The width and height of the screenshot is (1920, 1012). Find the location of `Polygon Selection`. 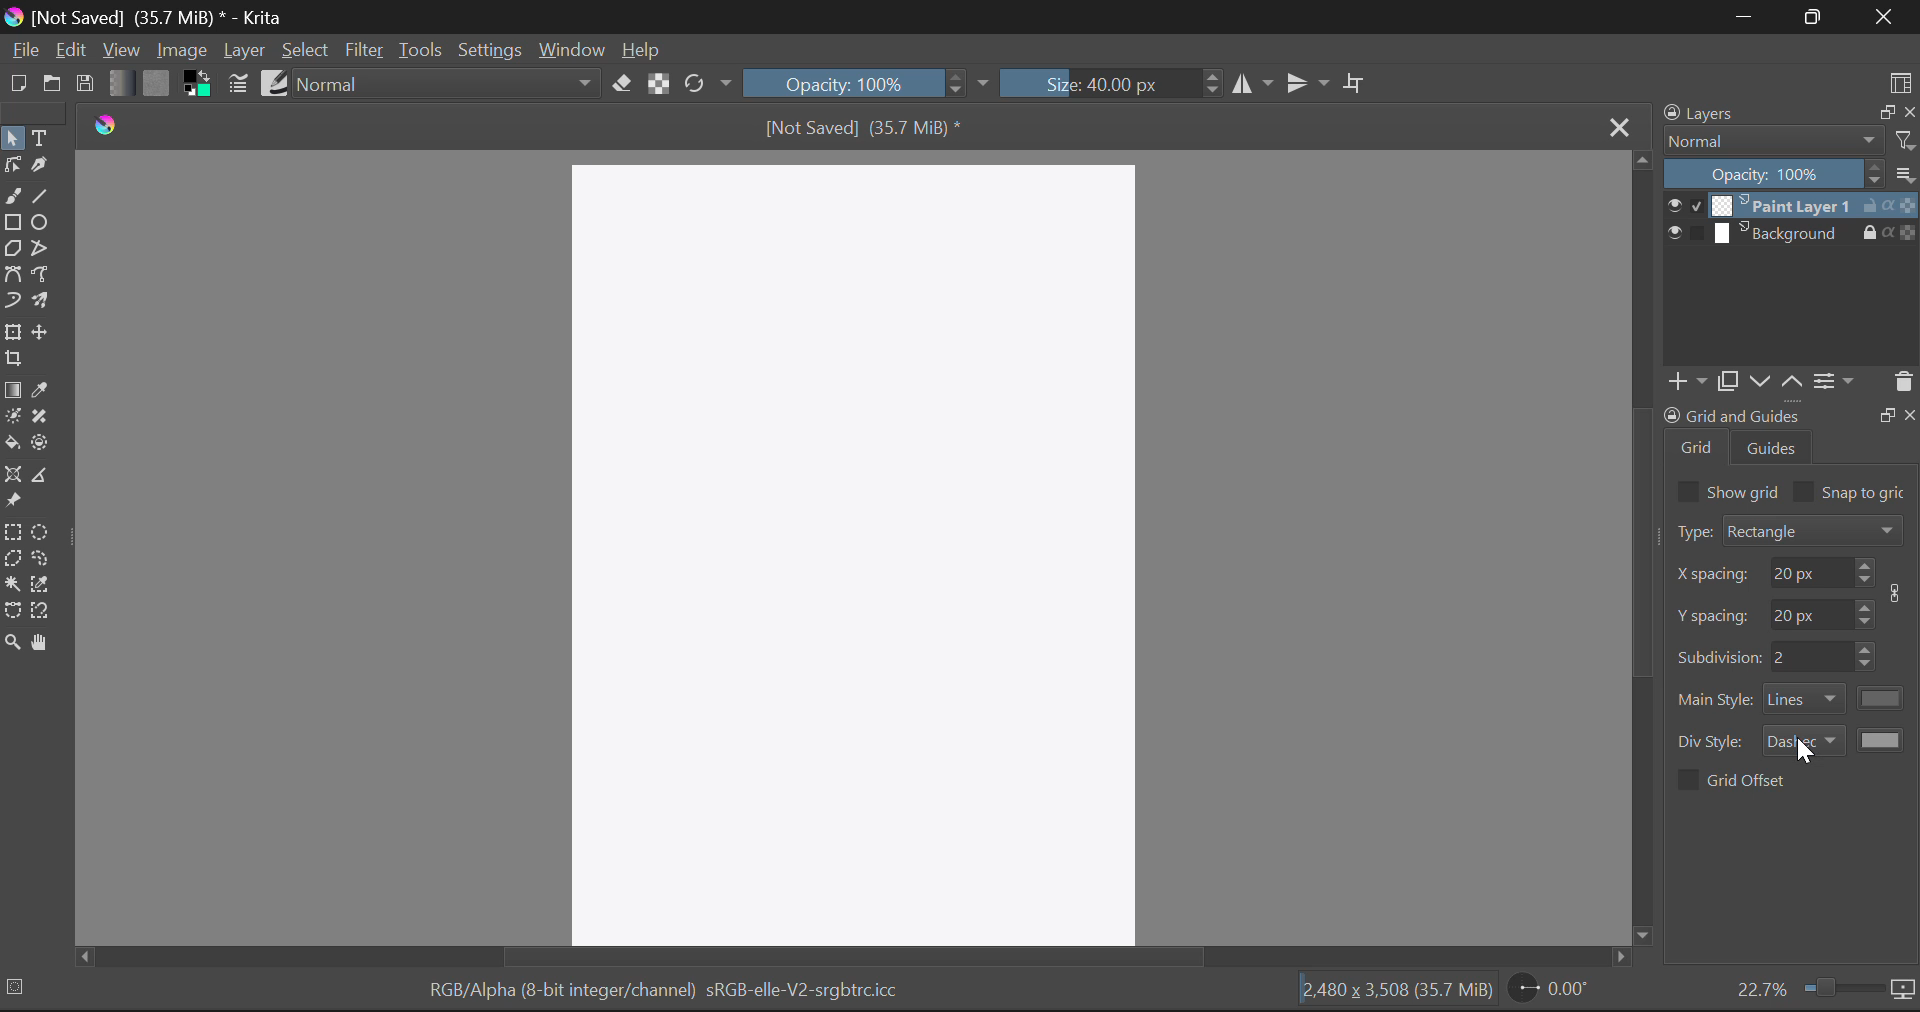

Polygon Selection is located at coordinates (12, 561).